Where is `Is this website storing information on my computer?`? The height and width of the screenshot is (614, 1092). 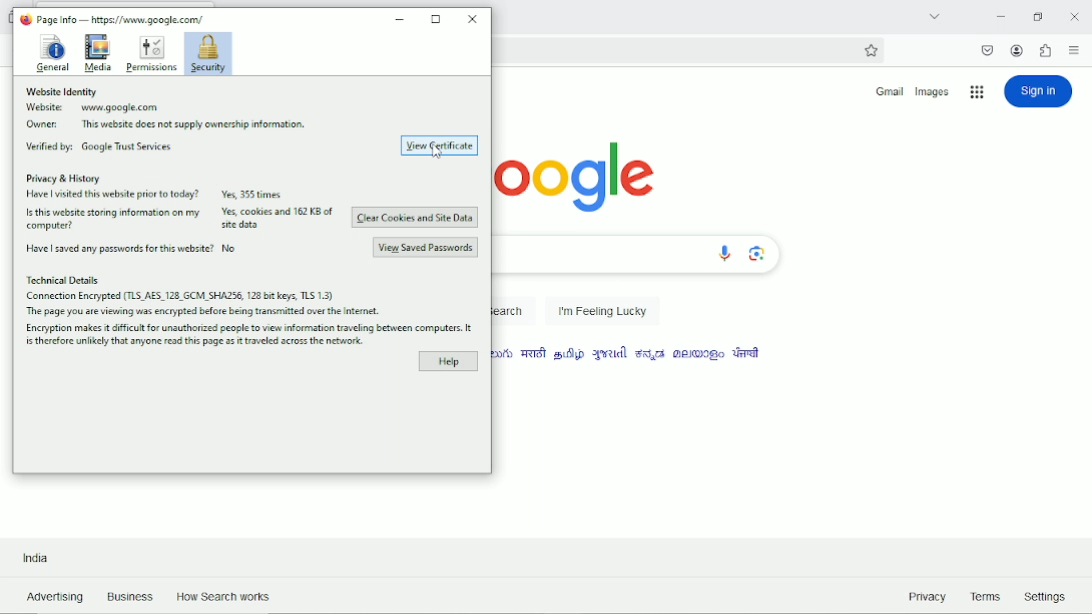
Is this website storing information on my computer? is located at coordinates (114, 221).